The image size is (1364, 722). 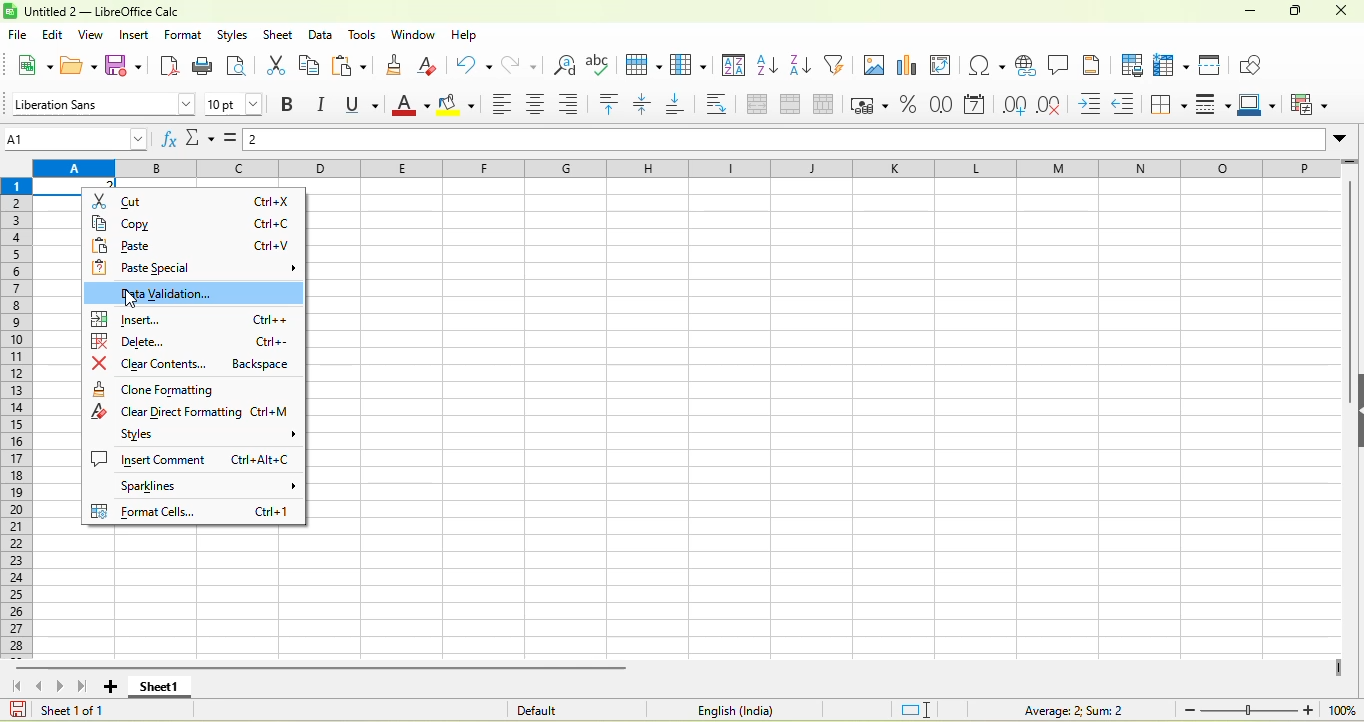 What do you see at coordinates (183, 34) in the screenshot?
I see `format` at bounding box center [183, 34].